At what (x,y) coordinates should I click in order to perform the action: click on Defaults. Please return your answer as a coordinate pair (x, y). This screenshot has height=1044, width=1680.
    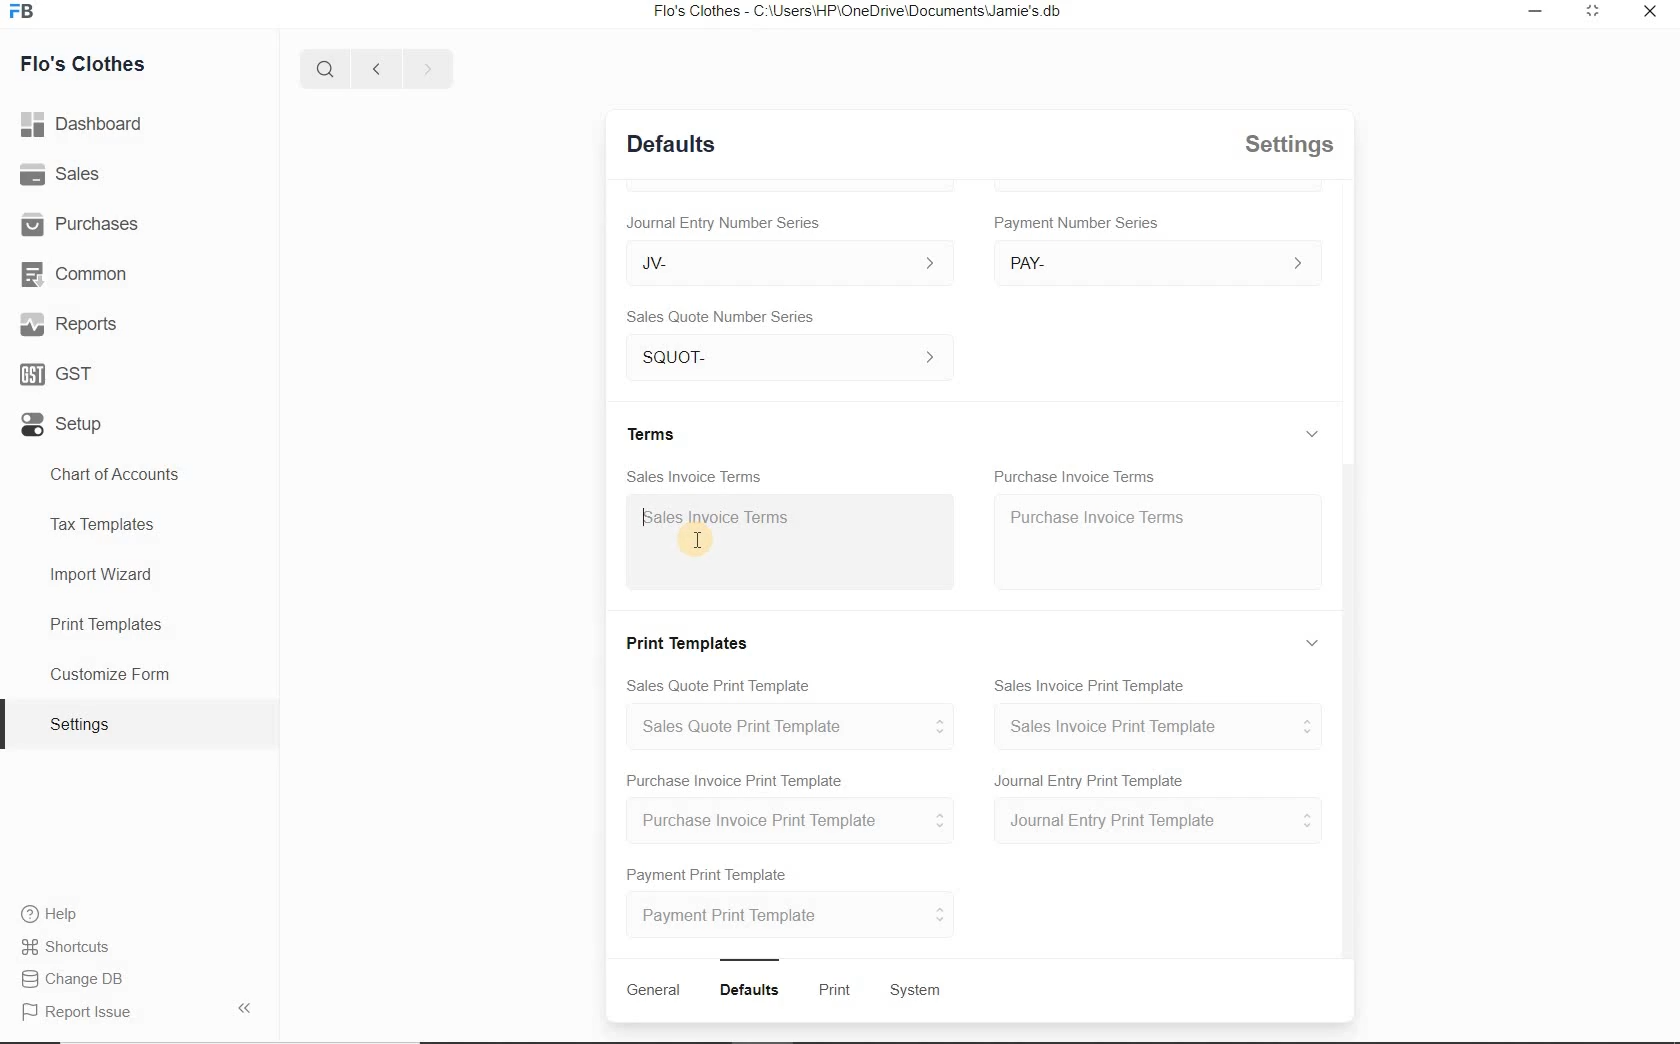
    Looking at the image, I should click on (753, 990).